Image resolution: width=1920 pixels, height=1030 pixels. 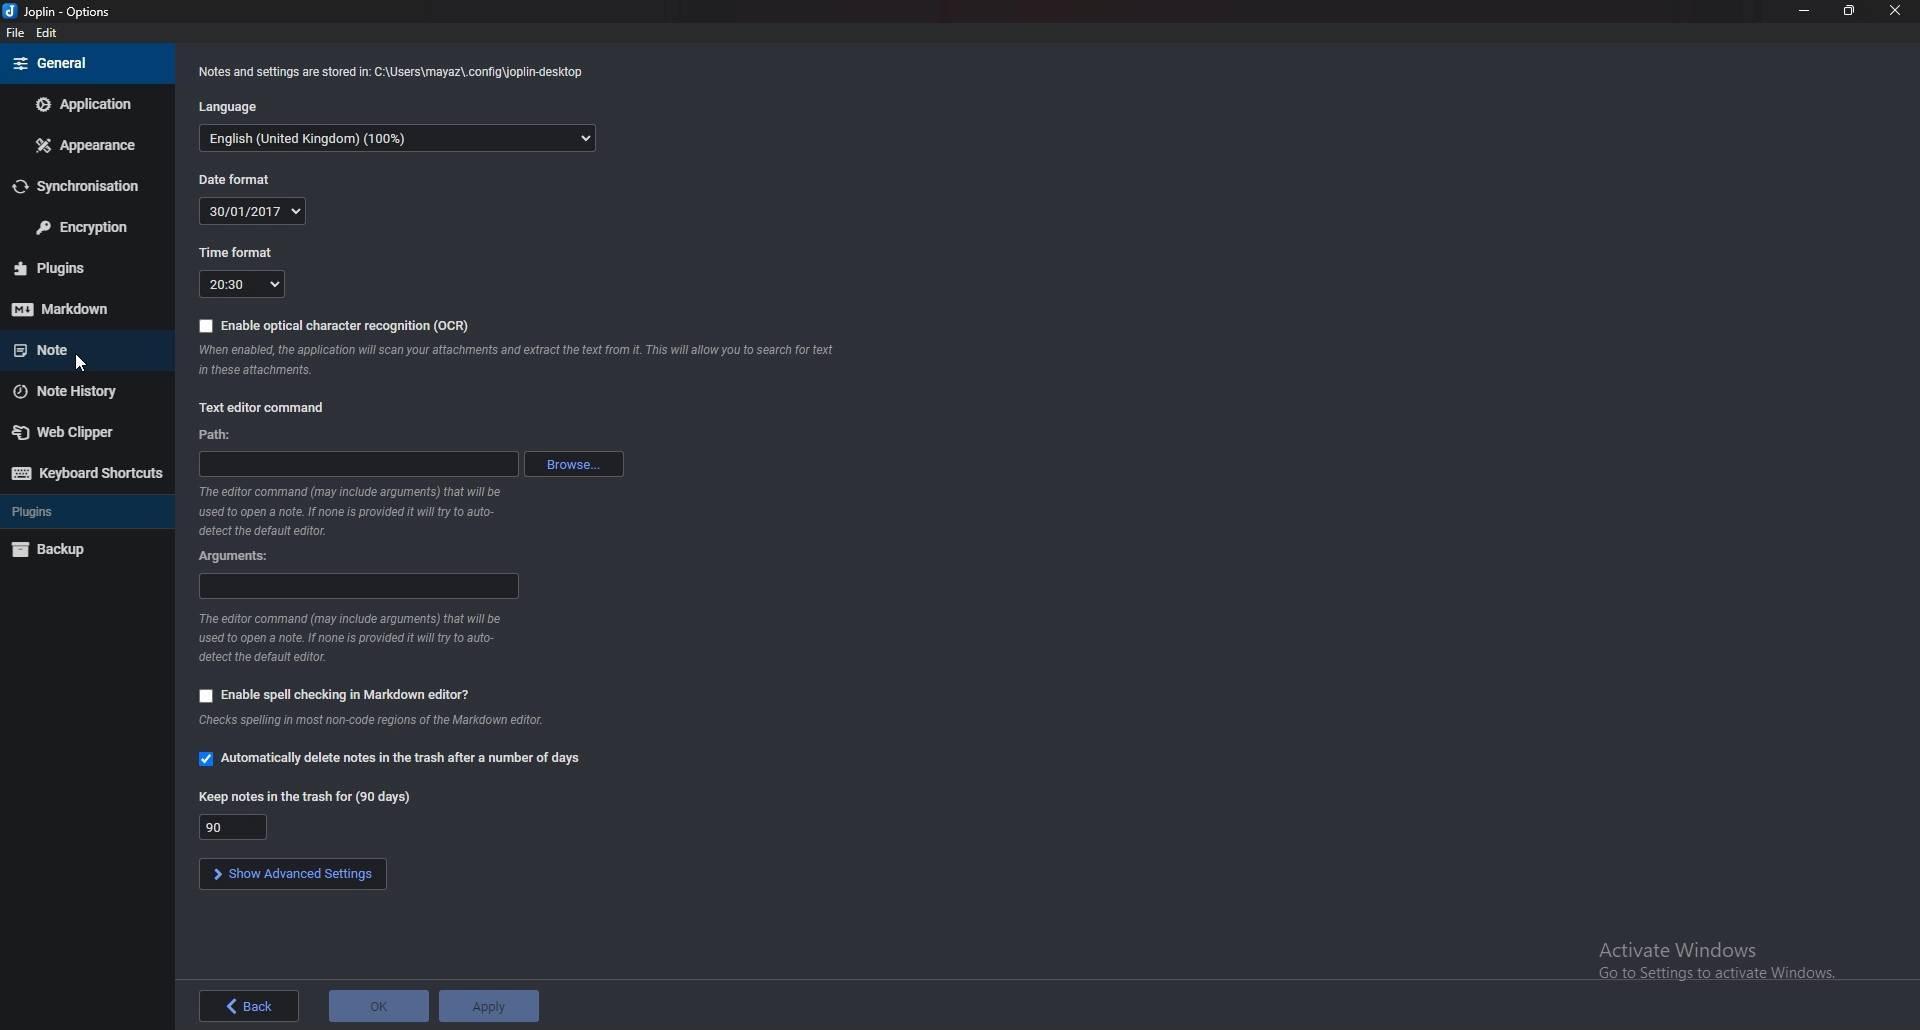 I want to click on file, so click(x=18, y=33).